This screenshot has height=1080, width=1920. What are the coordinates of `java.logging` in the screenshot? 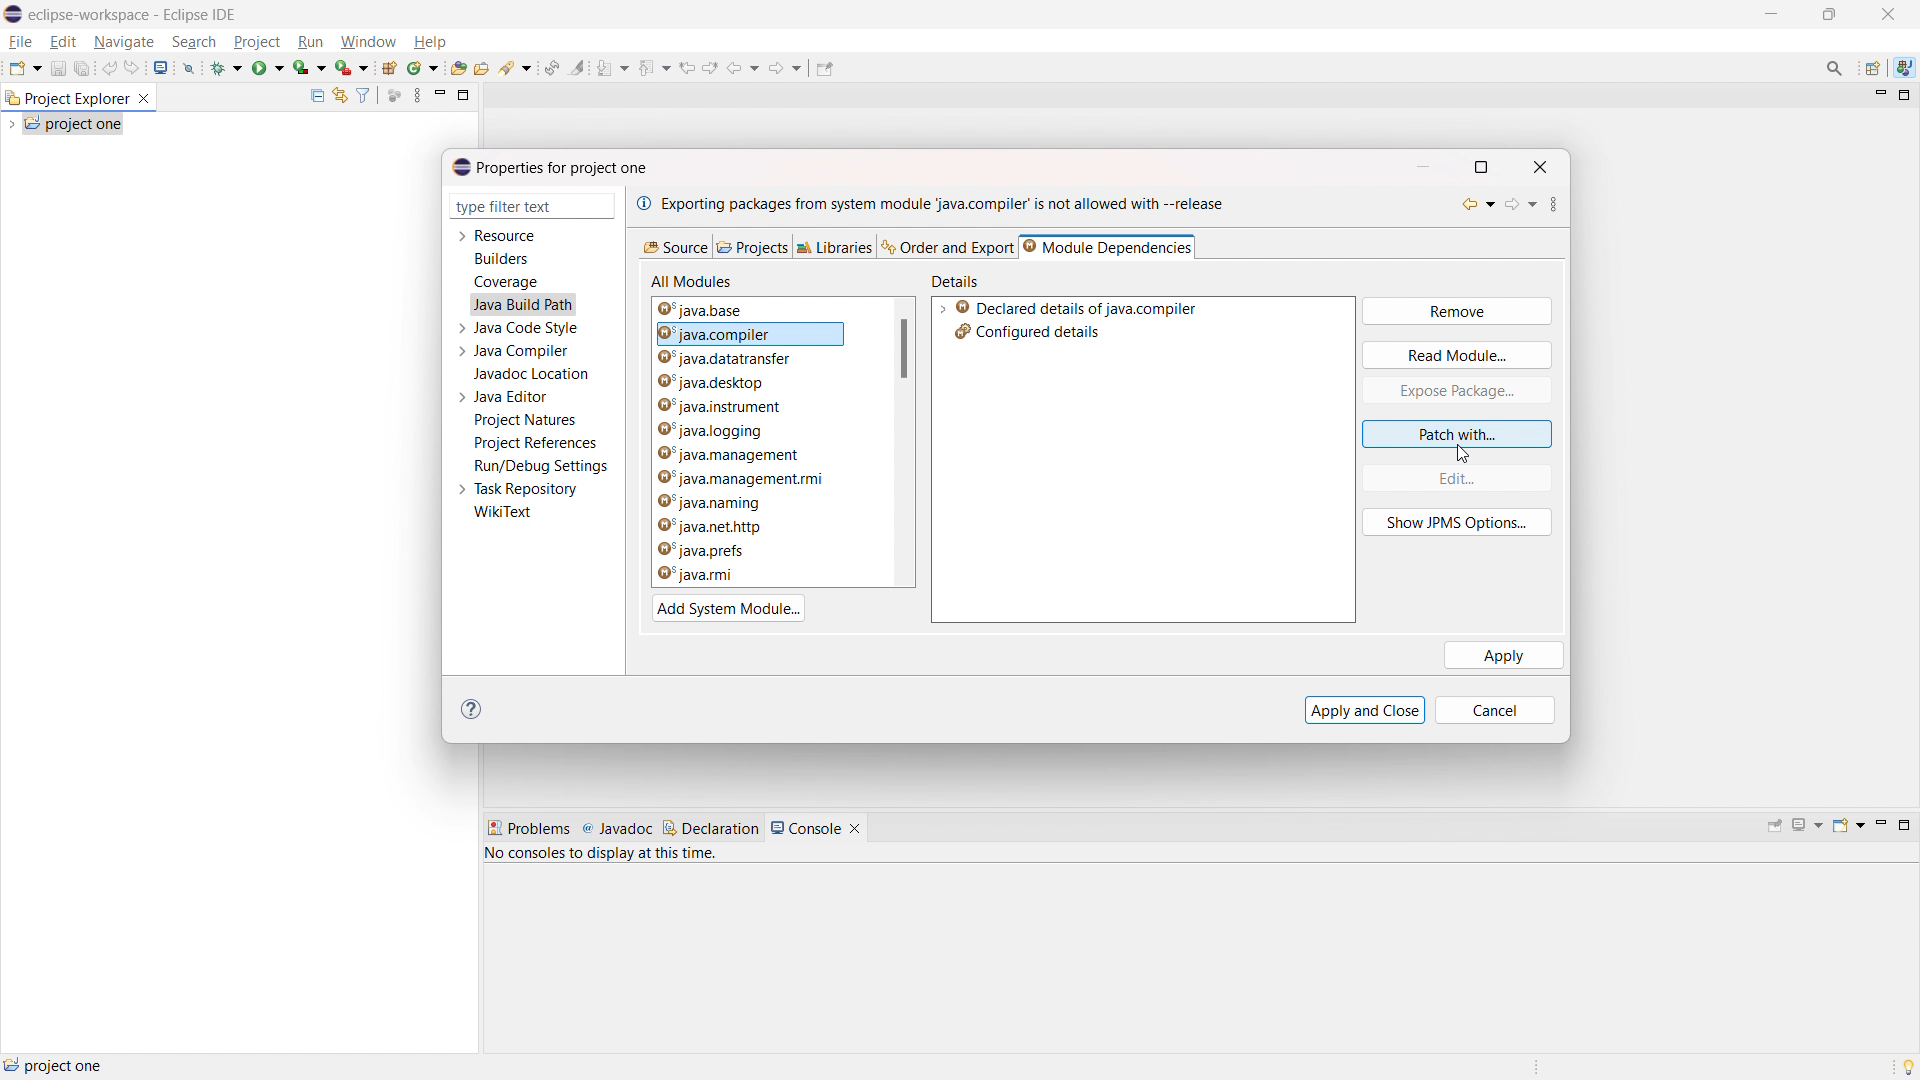 It's located at (748, 430).